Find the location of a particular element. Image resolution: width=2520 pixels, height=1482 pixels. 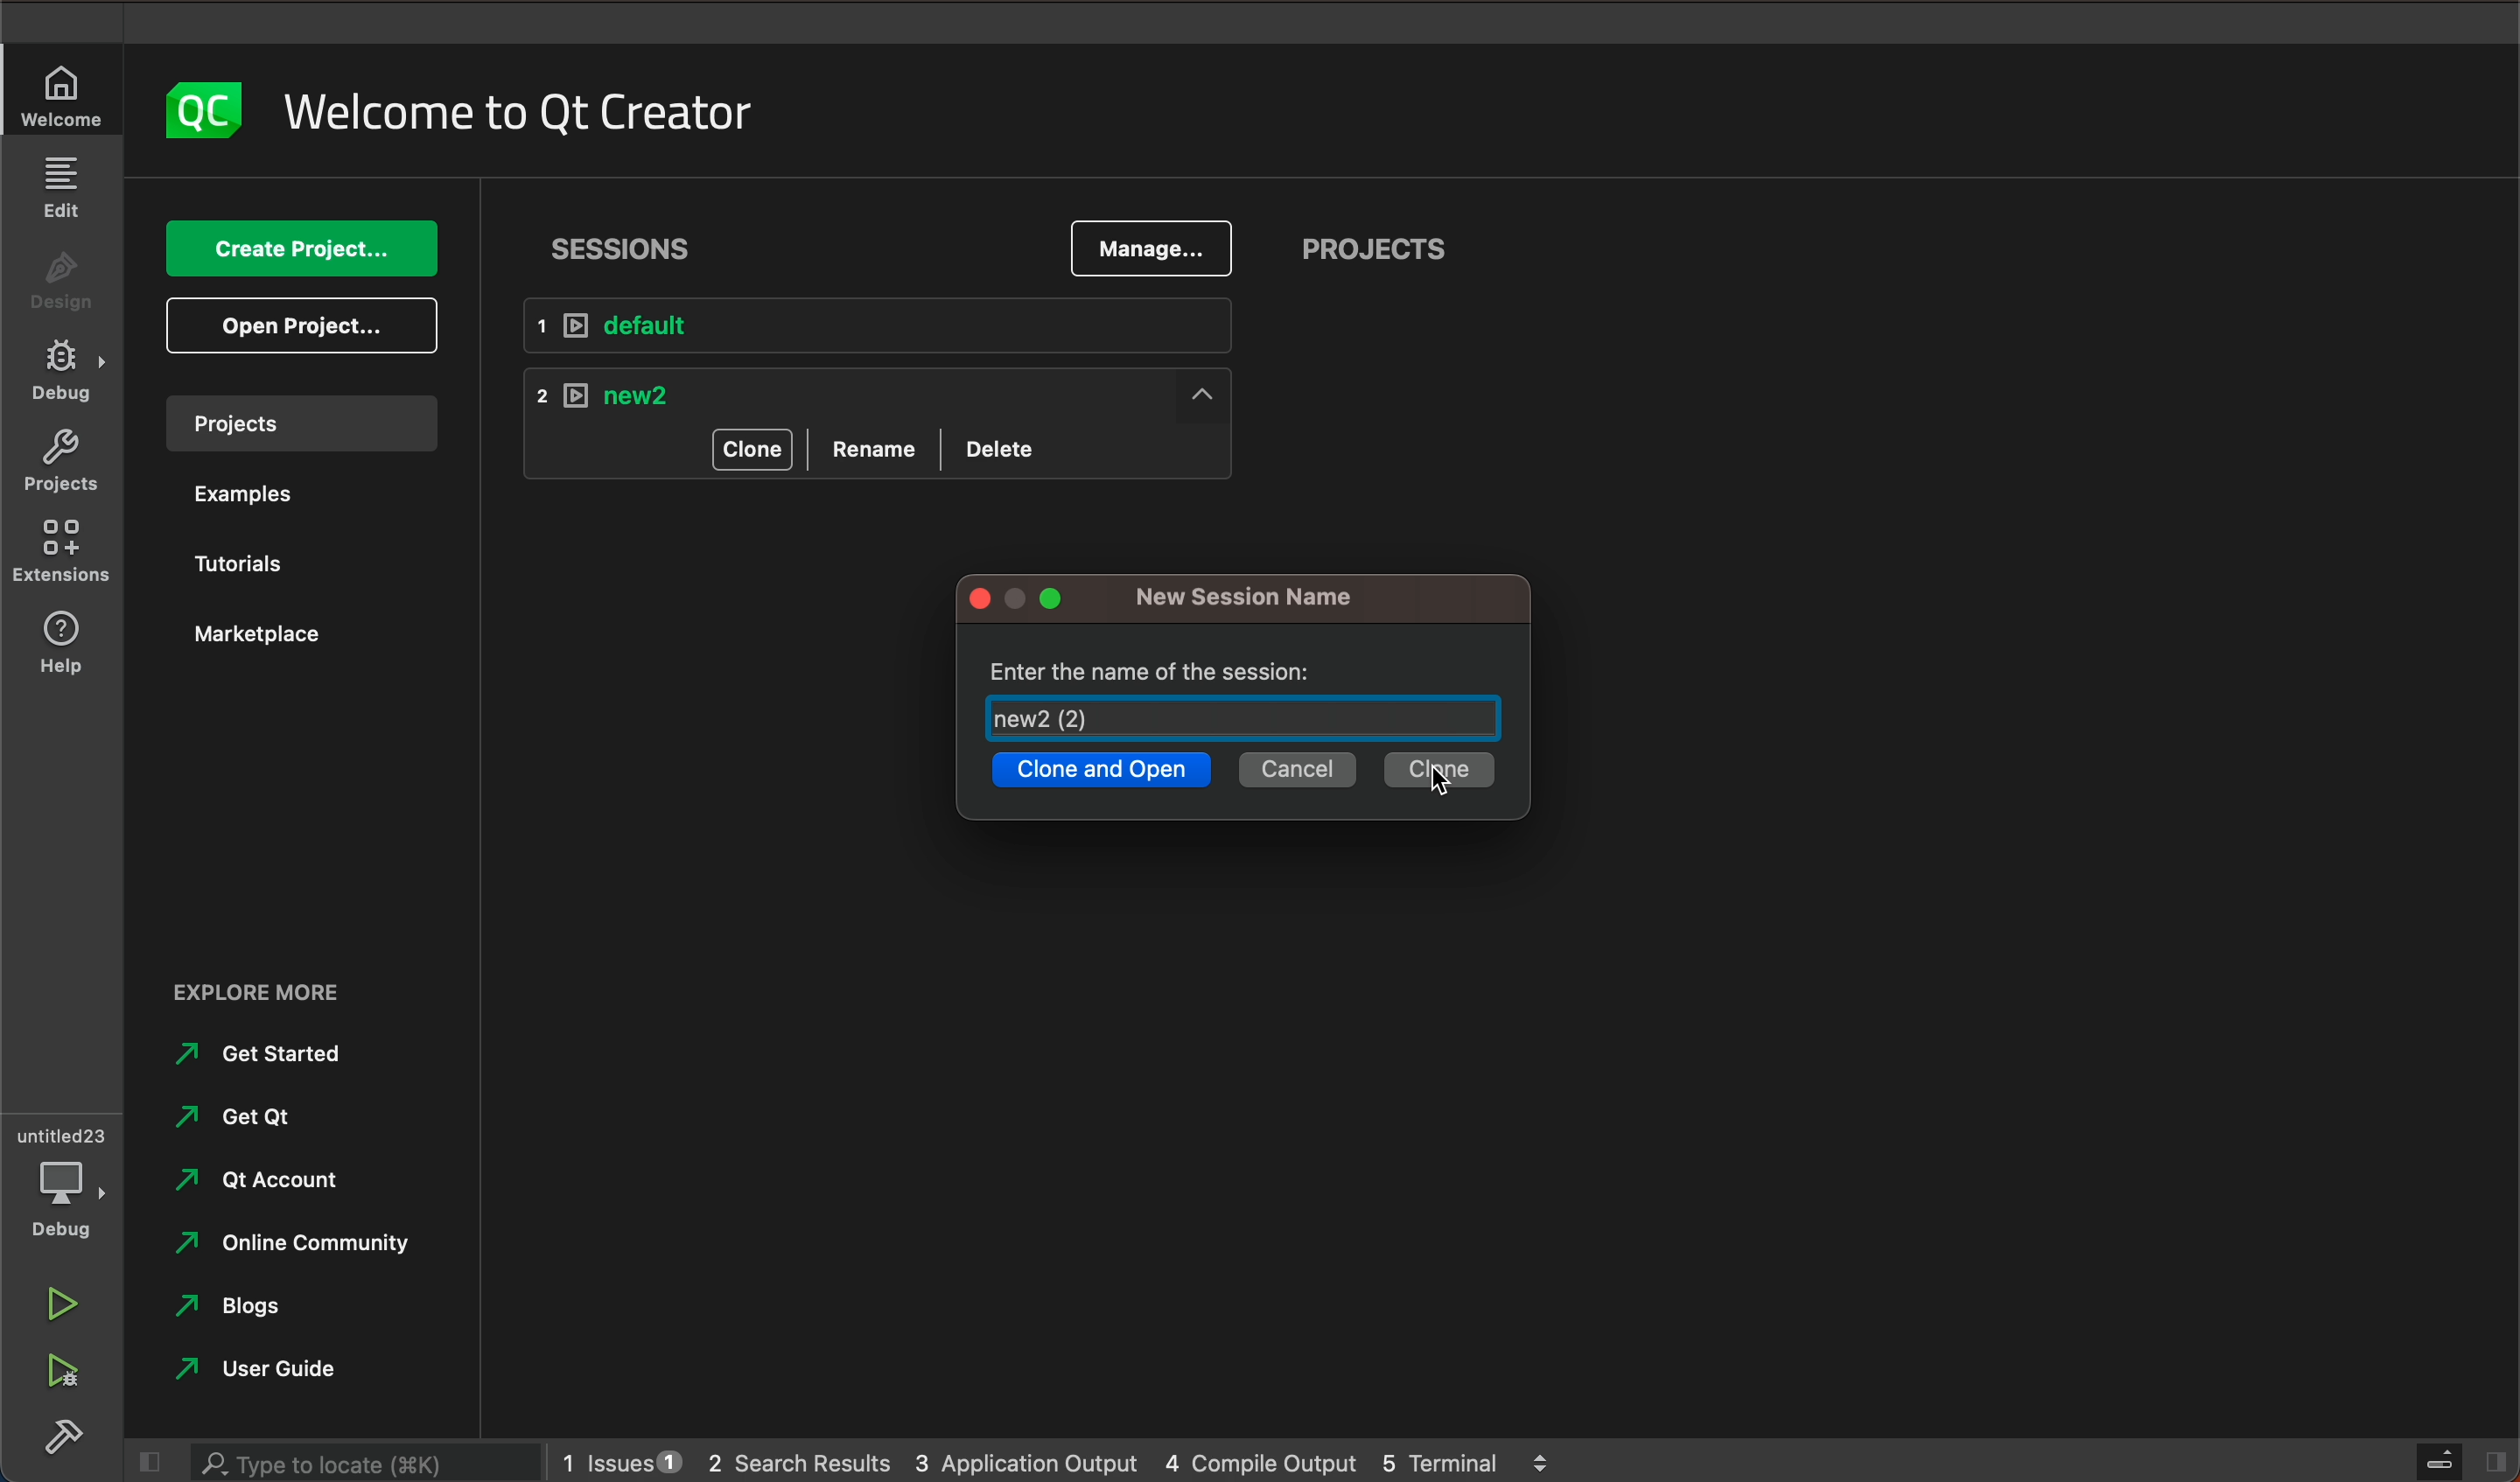

search results is located at coordinates (799, 1457).